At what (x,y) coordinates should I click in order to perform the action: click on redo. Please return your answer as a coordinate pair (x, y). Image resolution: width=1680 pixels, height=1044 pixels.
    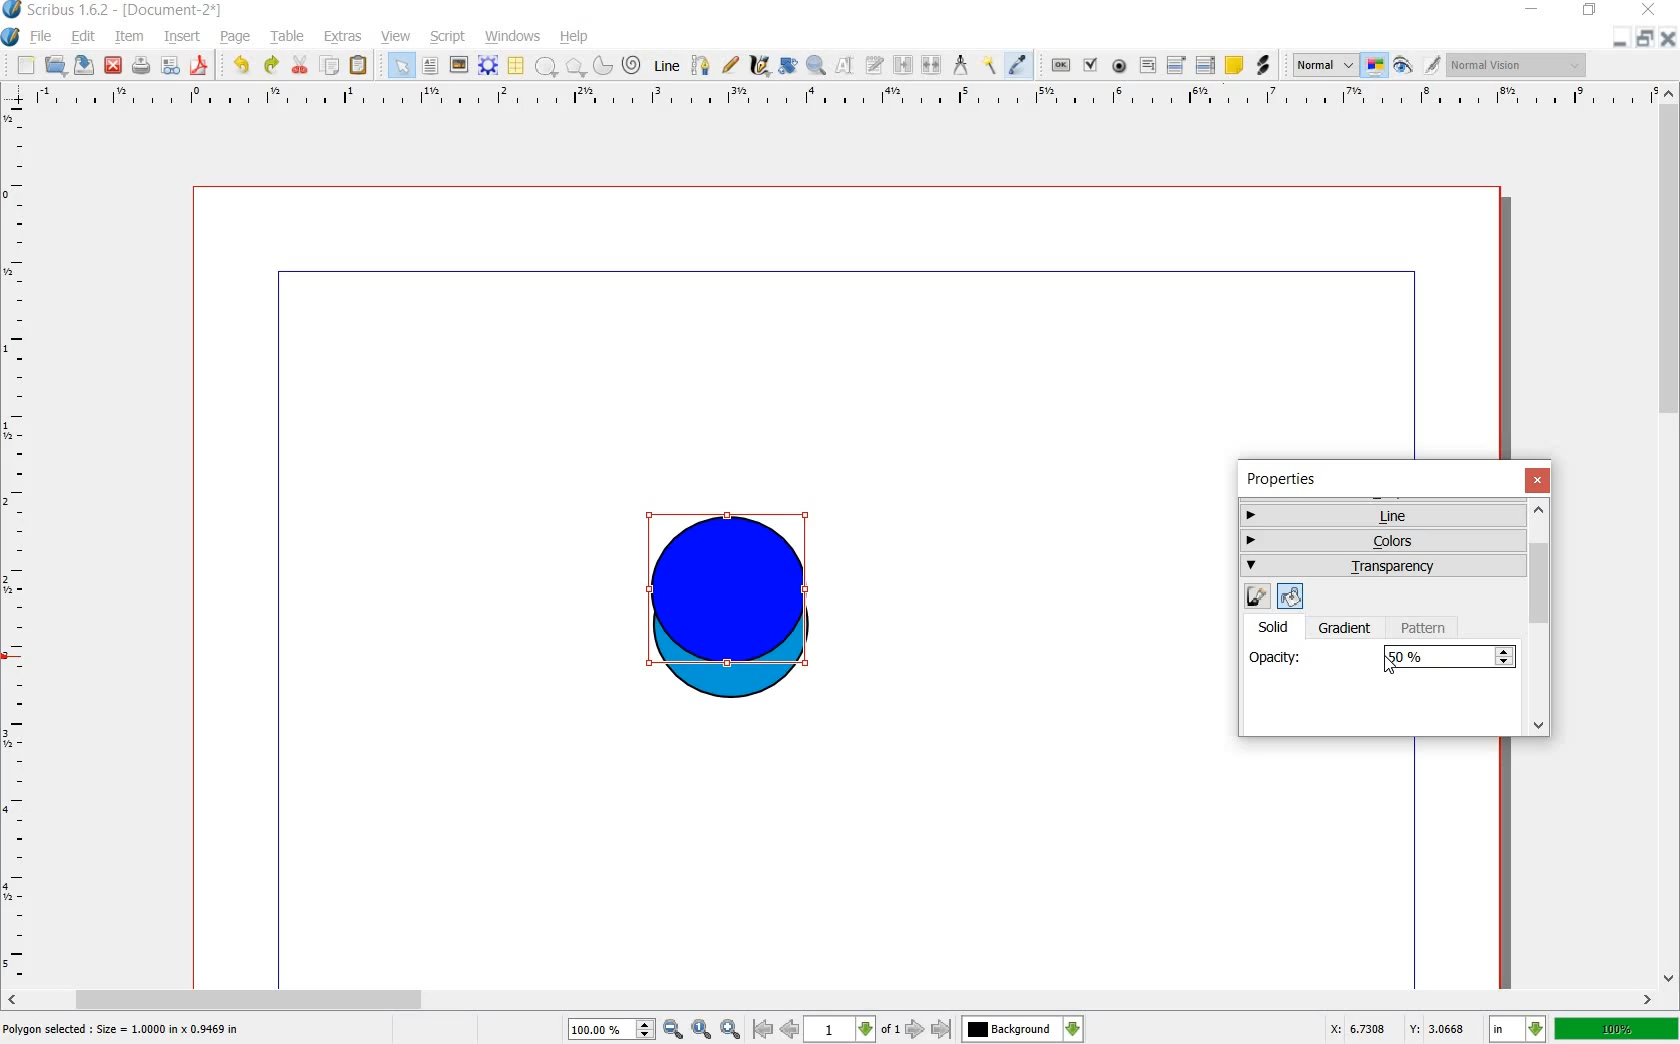
    Looking at the image, I should click on (270, 66).